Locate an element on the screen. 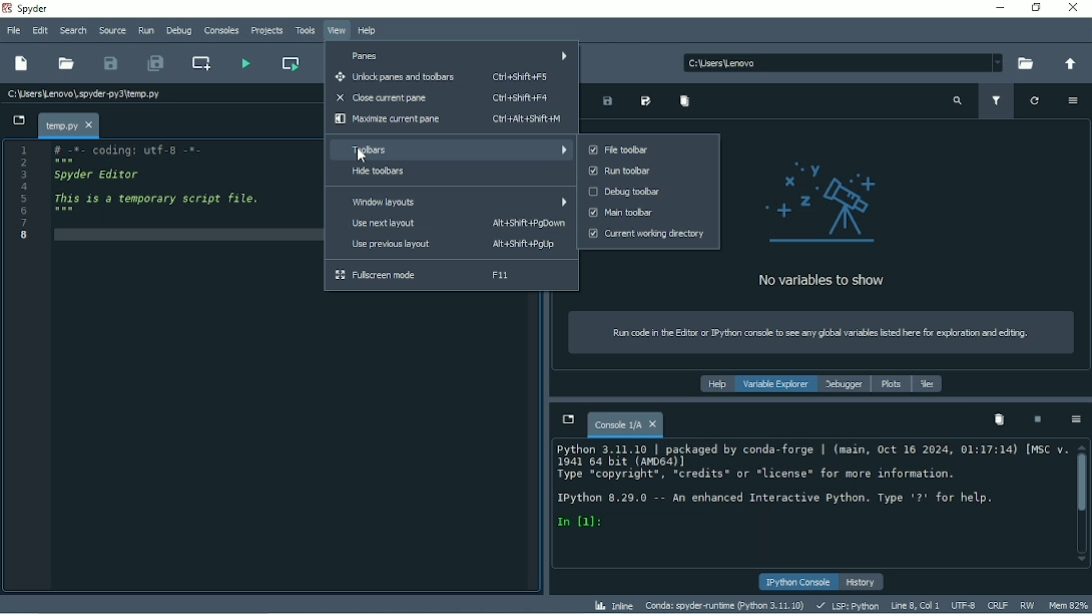 Image resolution: width=1092 pixels, height=614 pixels. File name is located at coordinates (85, 91).